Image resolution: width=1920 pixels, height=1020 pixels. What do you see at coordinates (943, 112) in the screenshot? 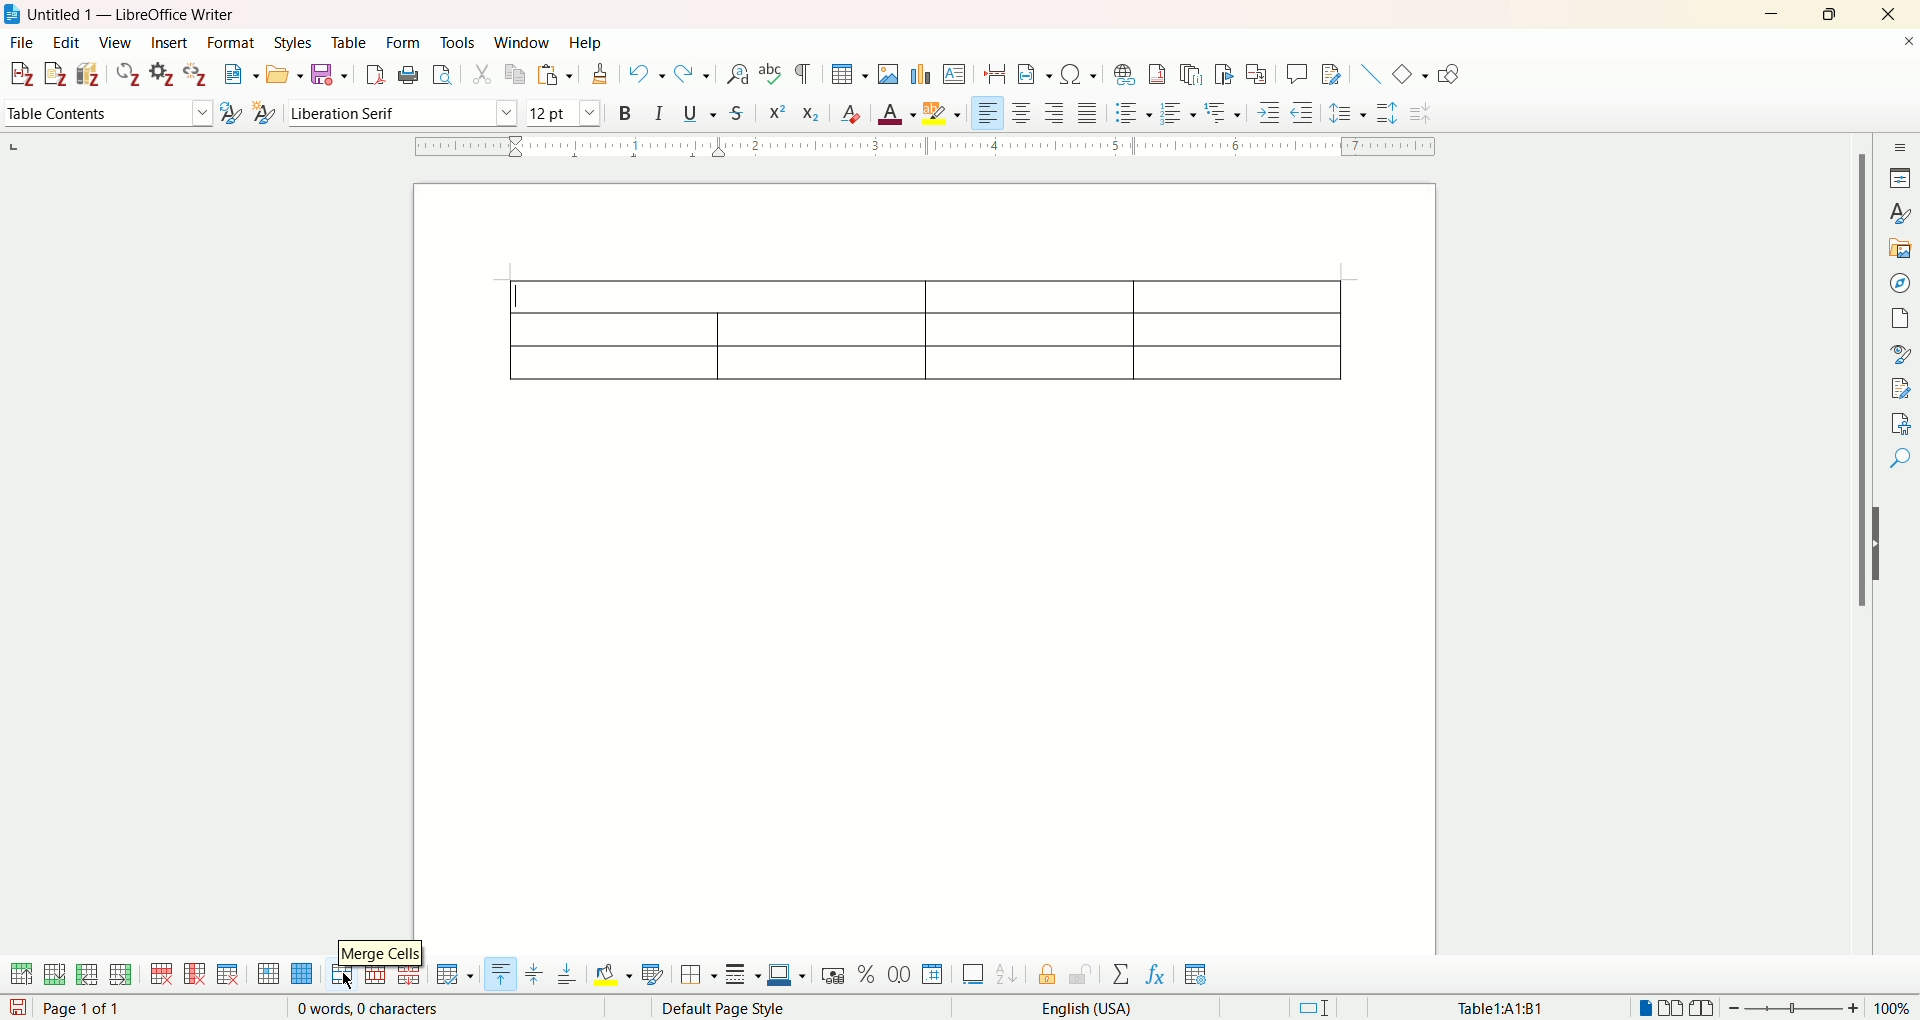
I see `highlighting color` at bounding box center [943, 112].